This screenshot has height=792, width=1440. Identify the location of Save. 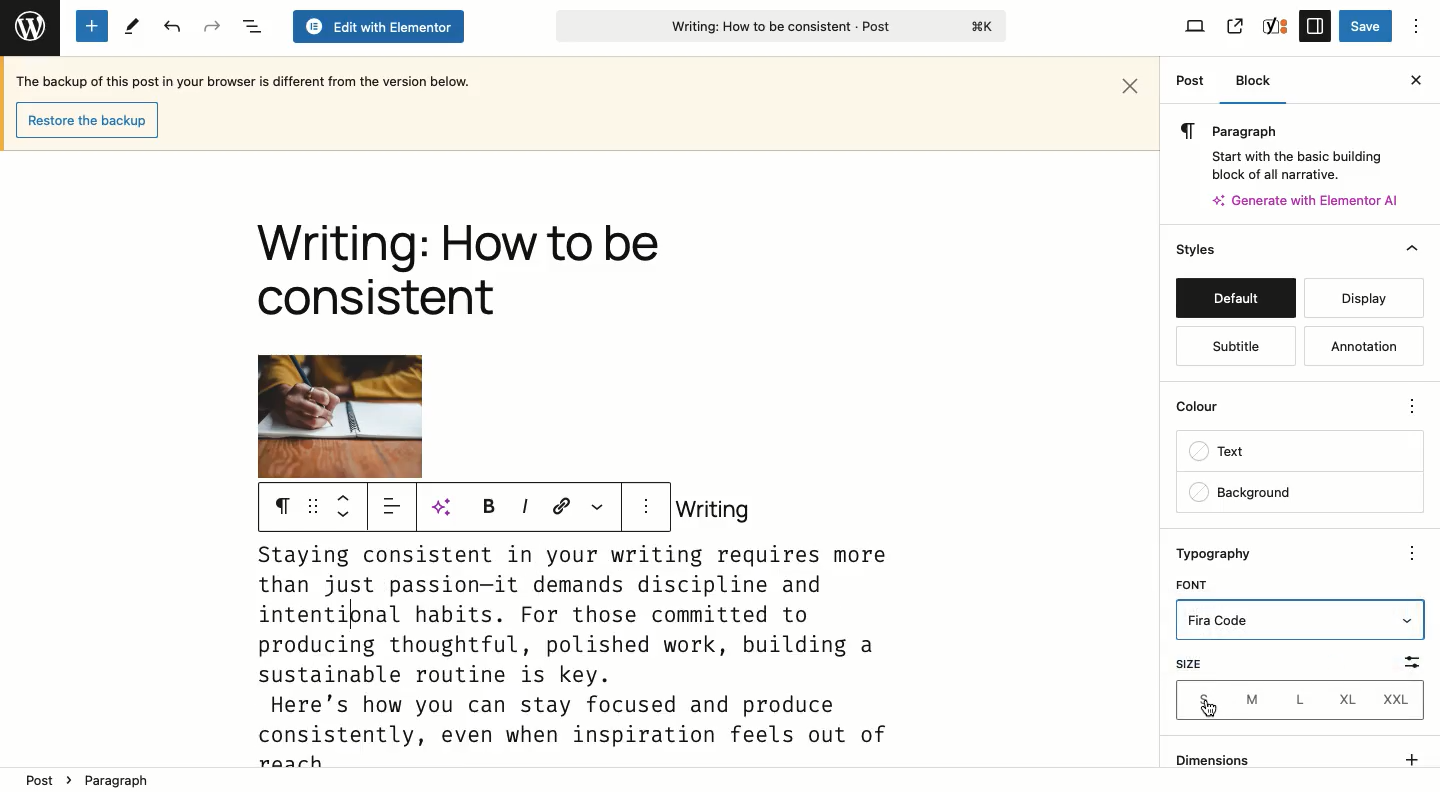
(1365, 27).